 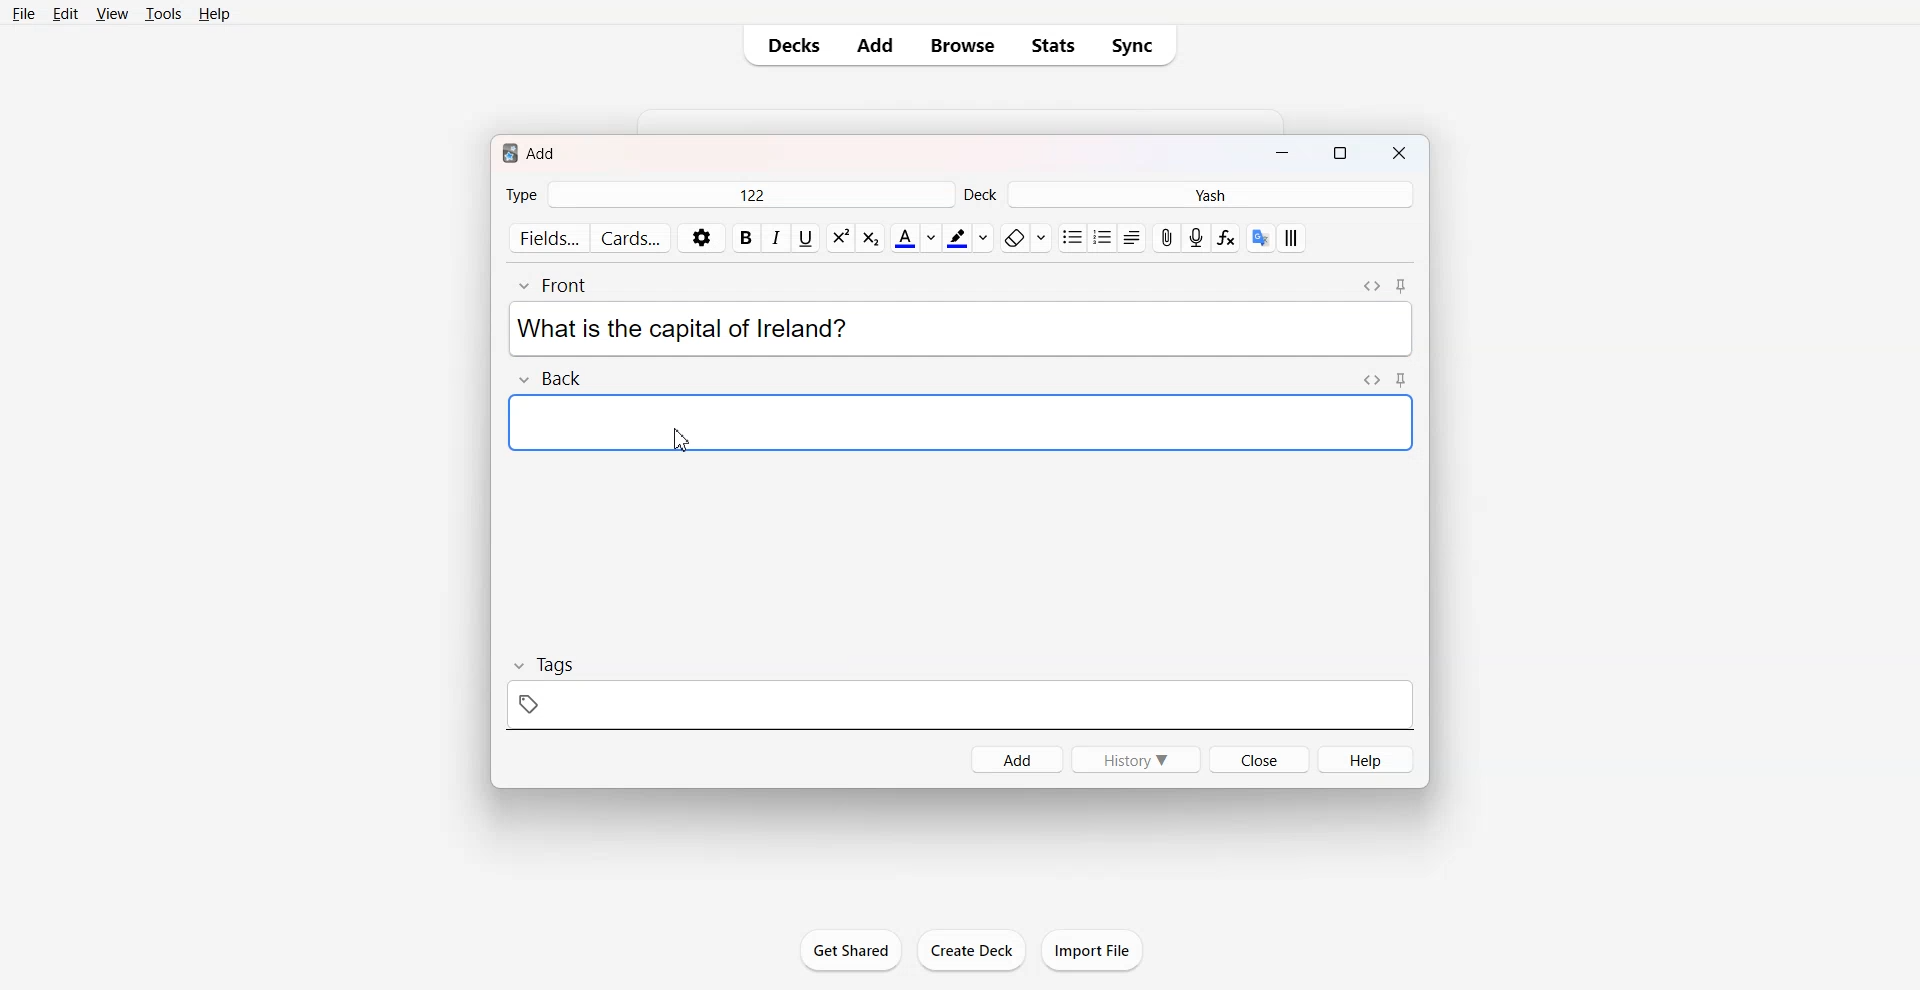 I want to click on Add, so click(x=1016, y=758).